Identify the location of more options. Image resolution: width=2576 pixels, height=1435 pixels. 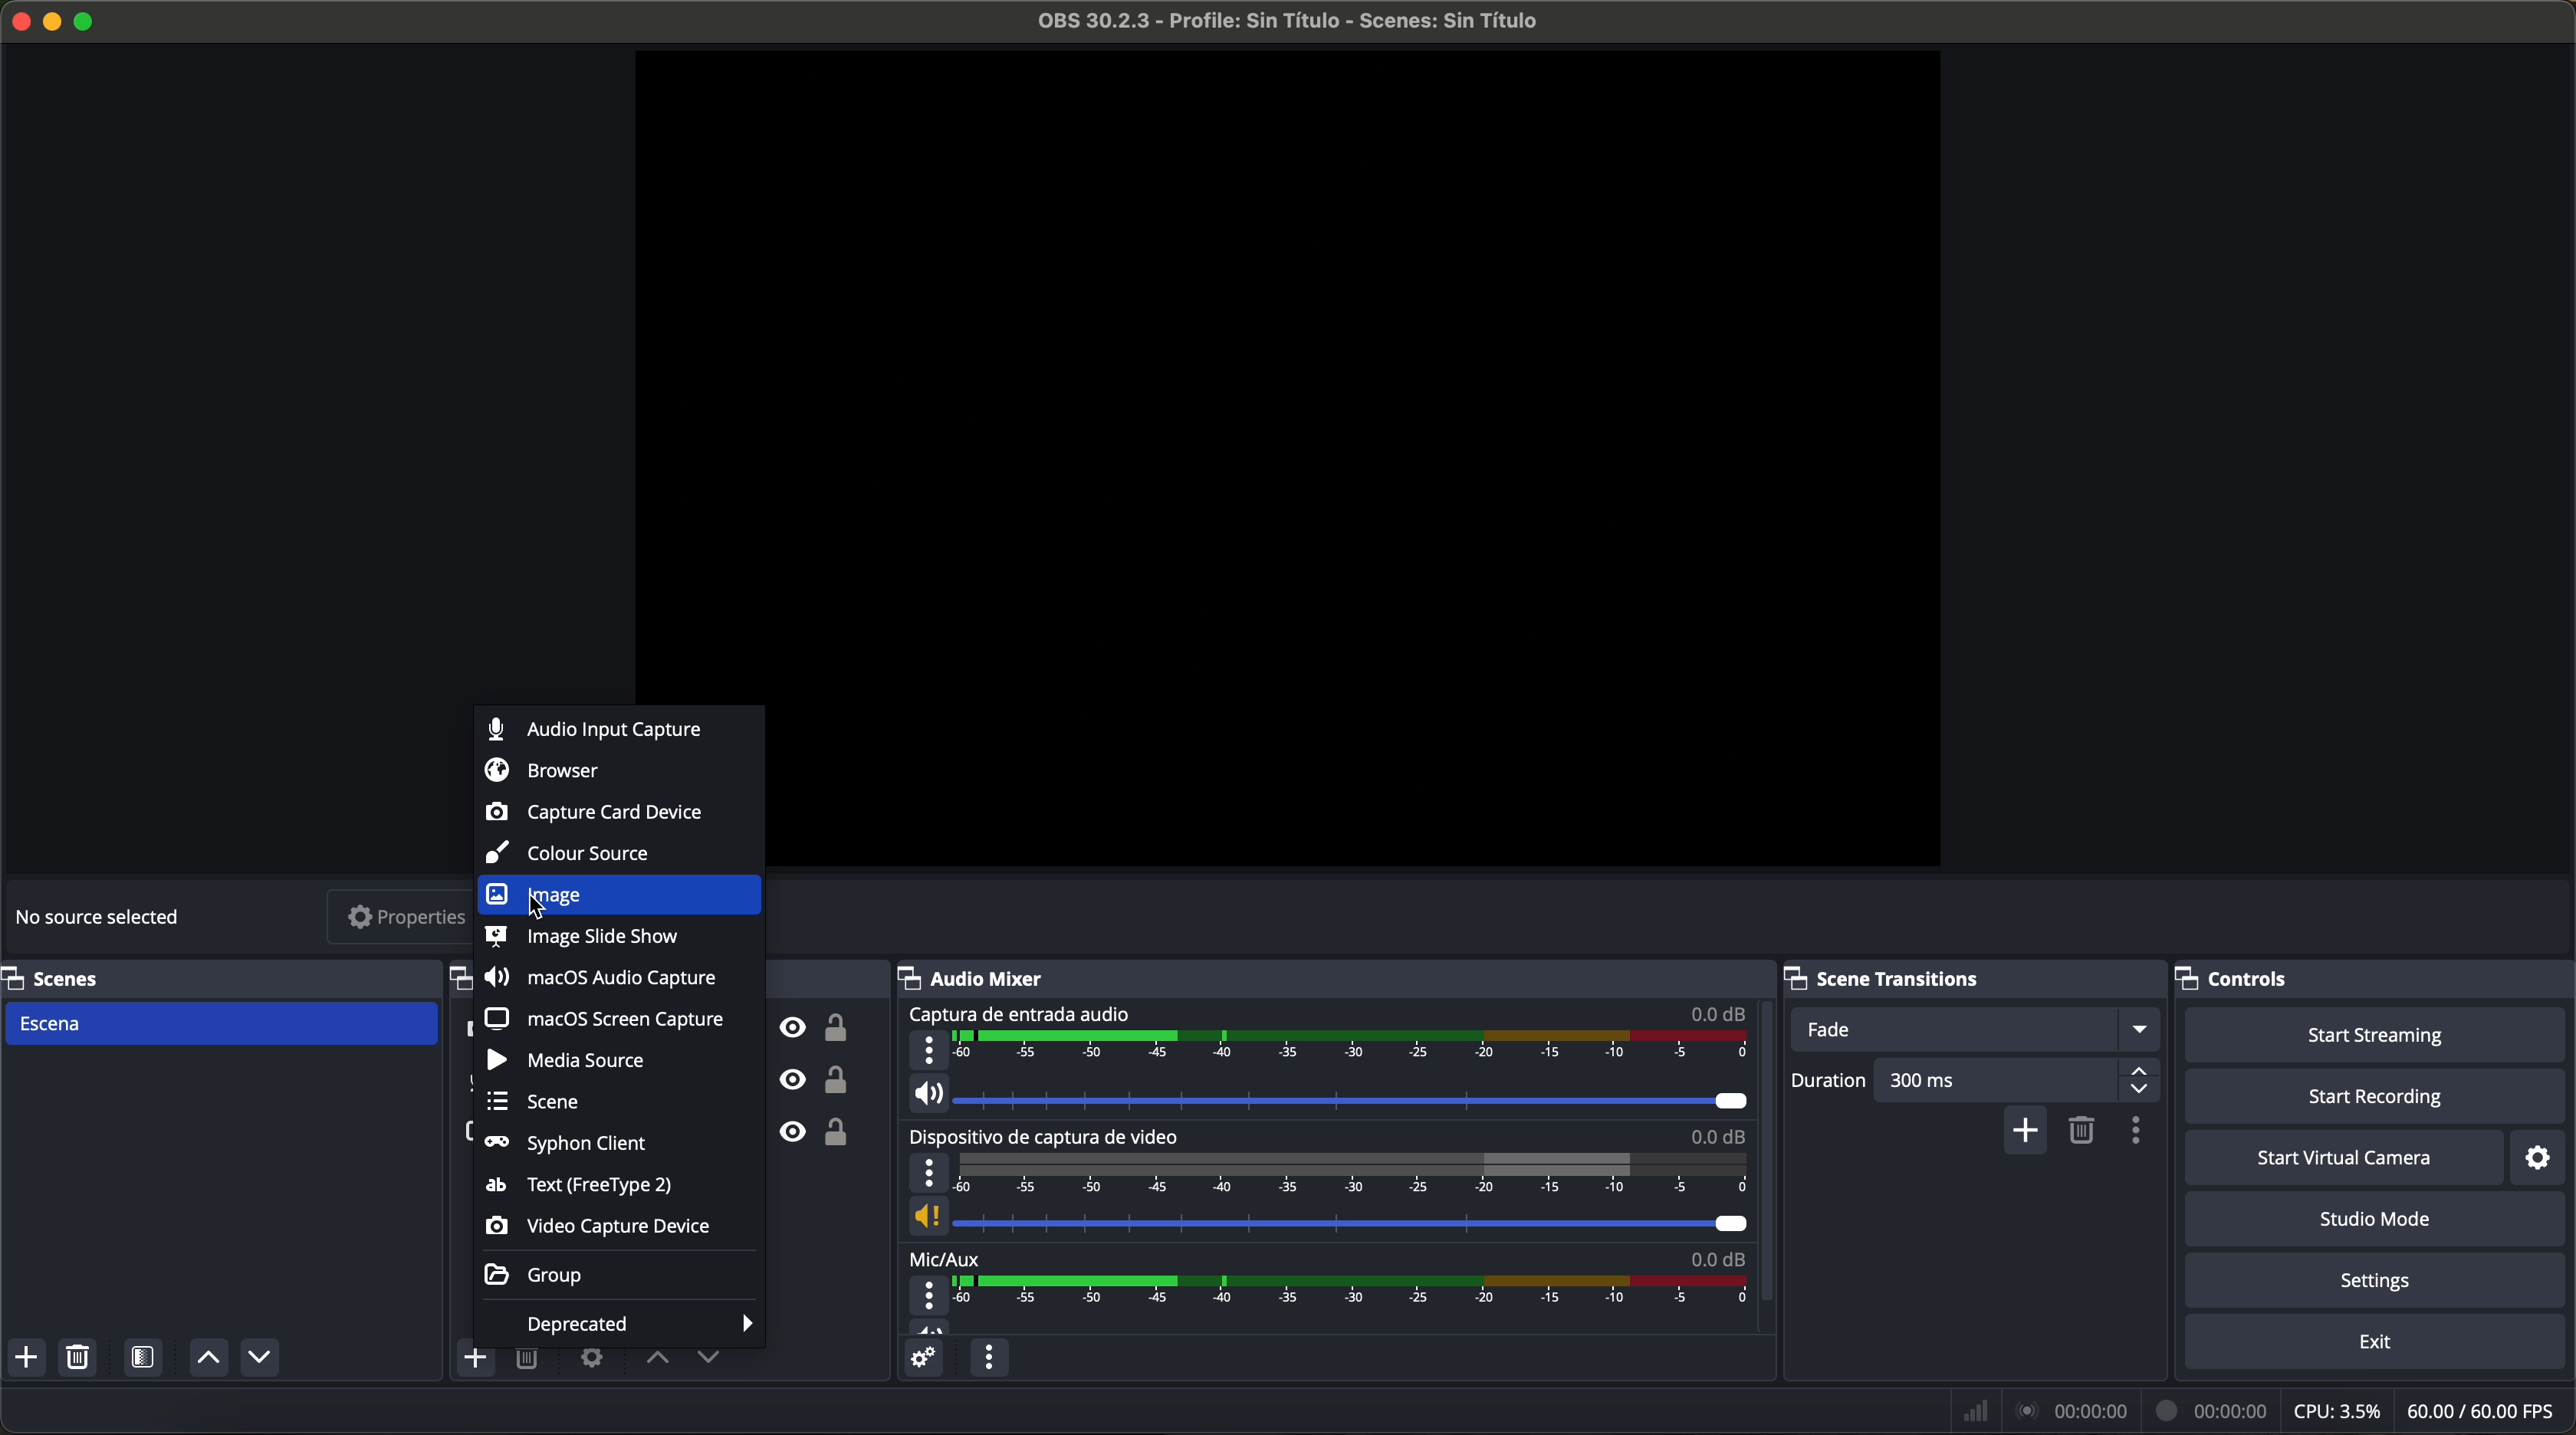
(929, 1050).